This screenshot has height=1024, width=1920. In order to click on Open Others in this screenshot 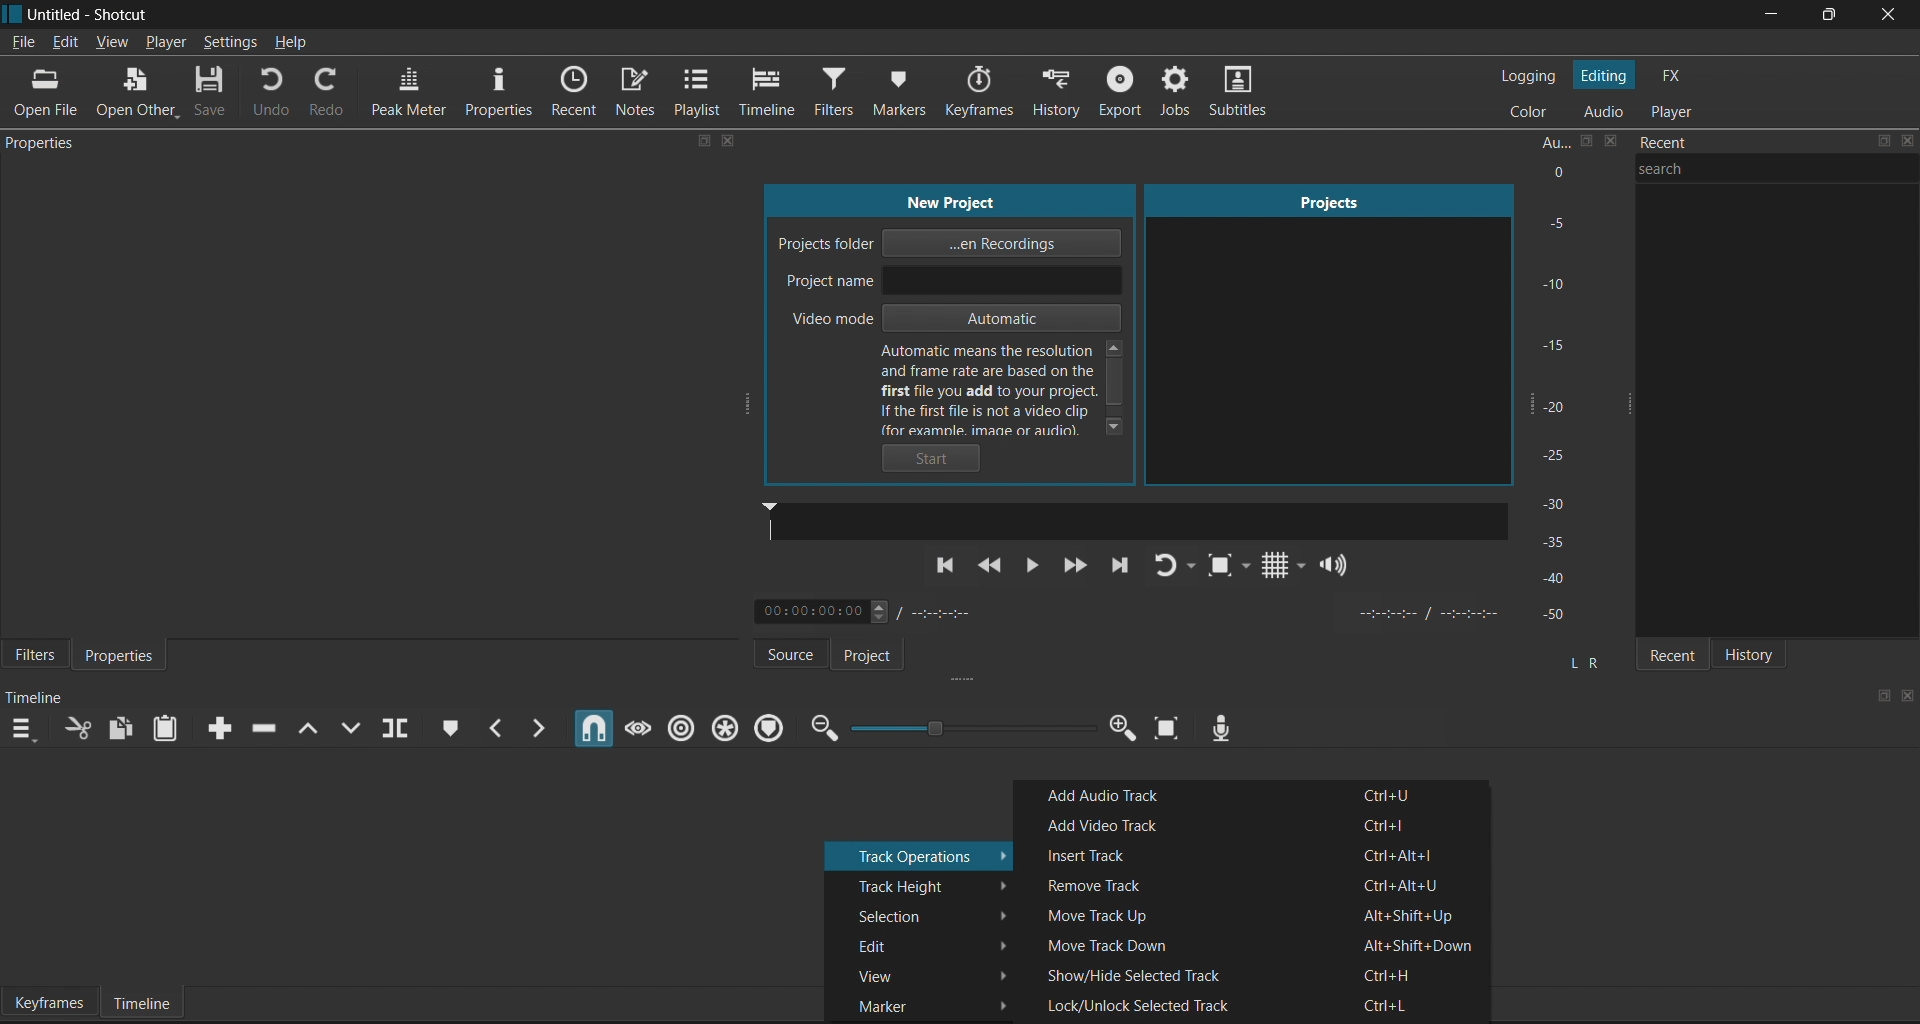, I will do `click(135, 93)`.